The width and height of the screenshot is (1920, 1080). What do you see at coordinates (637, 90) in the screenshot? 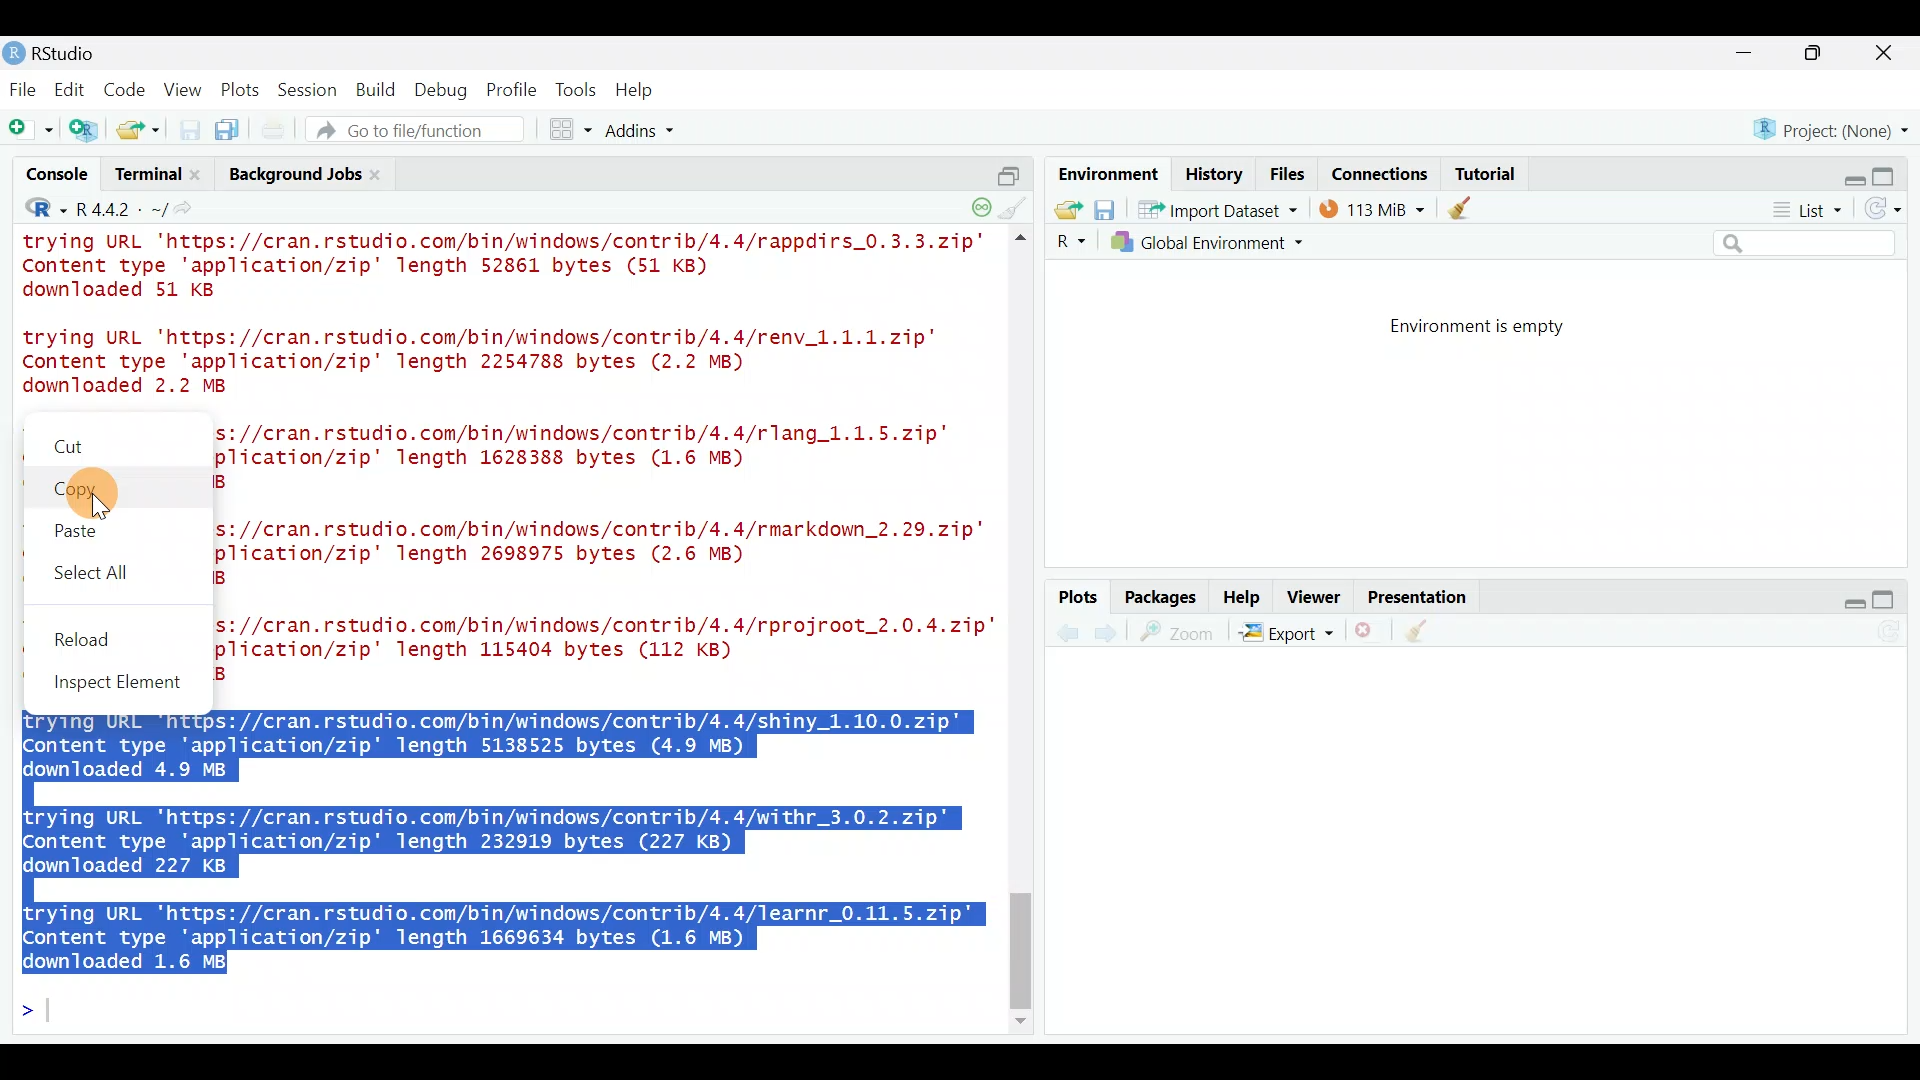
I see `Help` at bounding box center [637, 90].